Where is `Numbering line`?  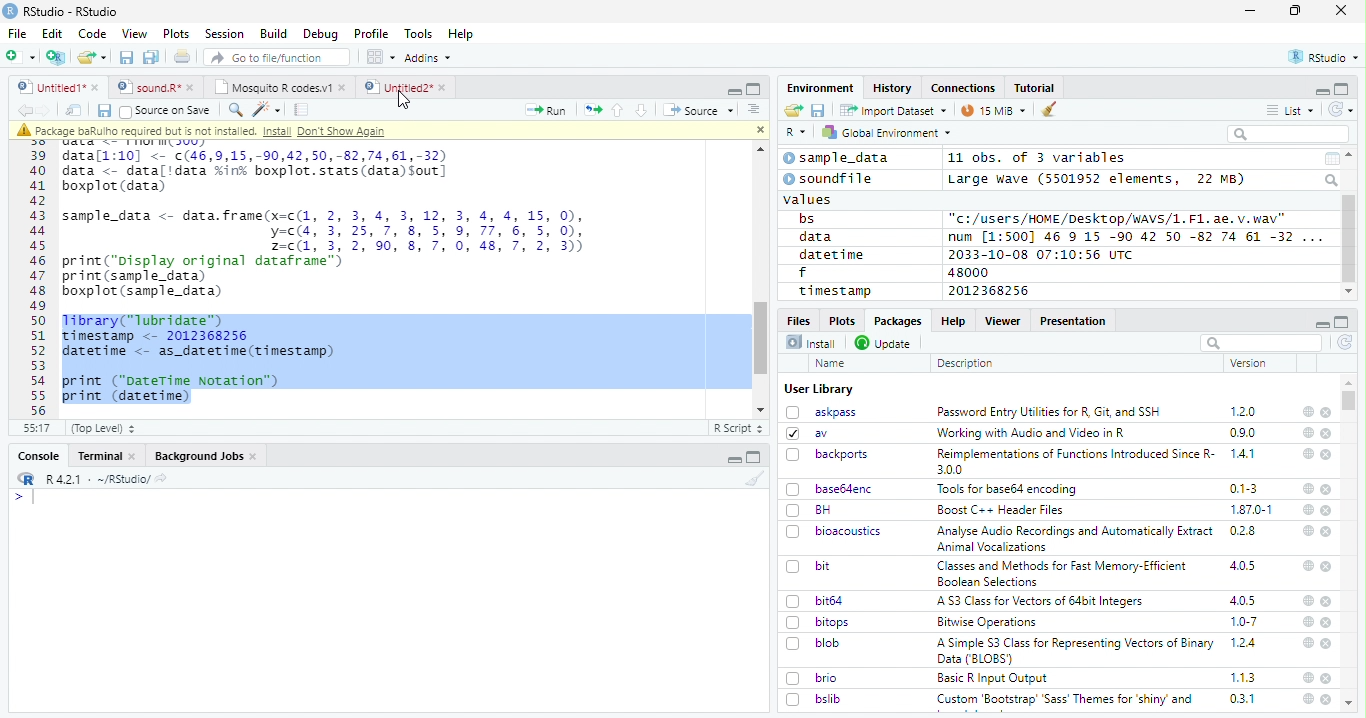
Numbering line is located at coordinates (39, 282).